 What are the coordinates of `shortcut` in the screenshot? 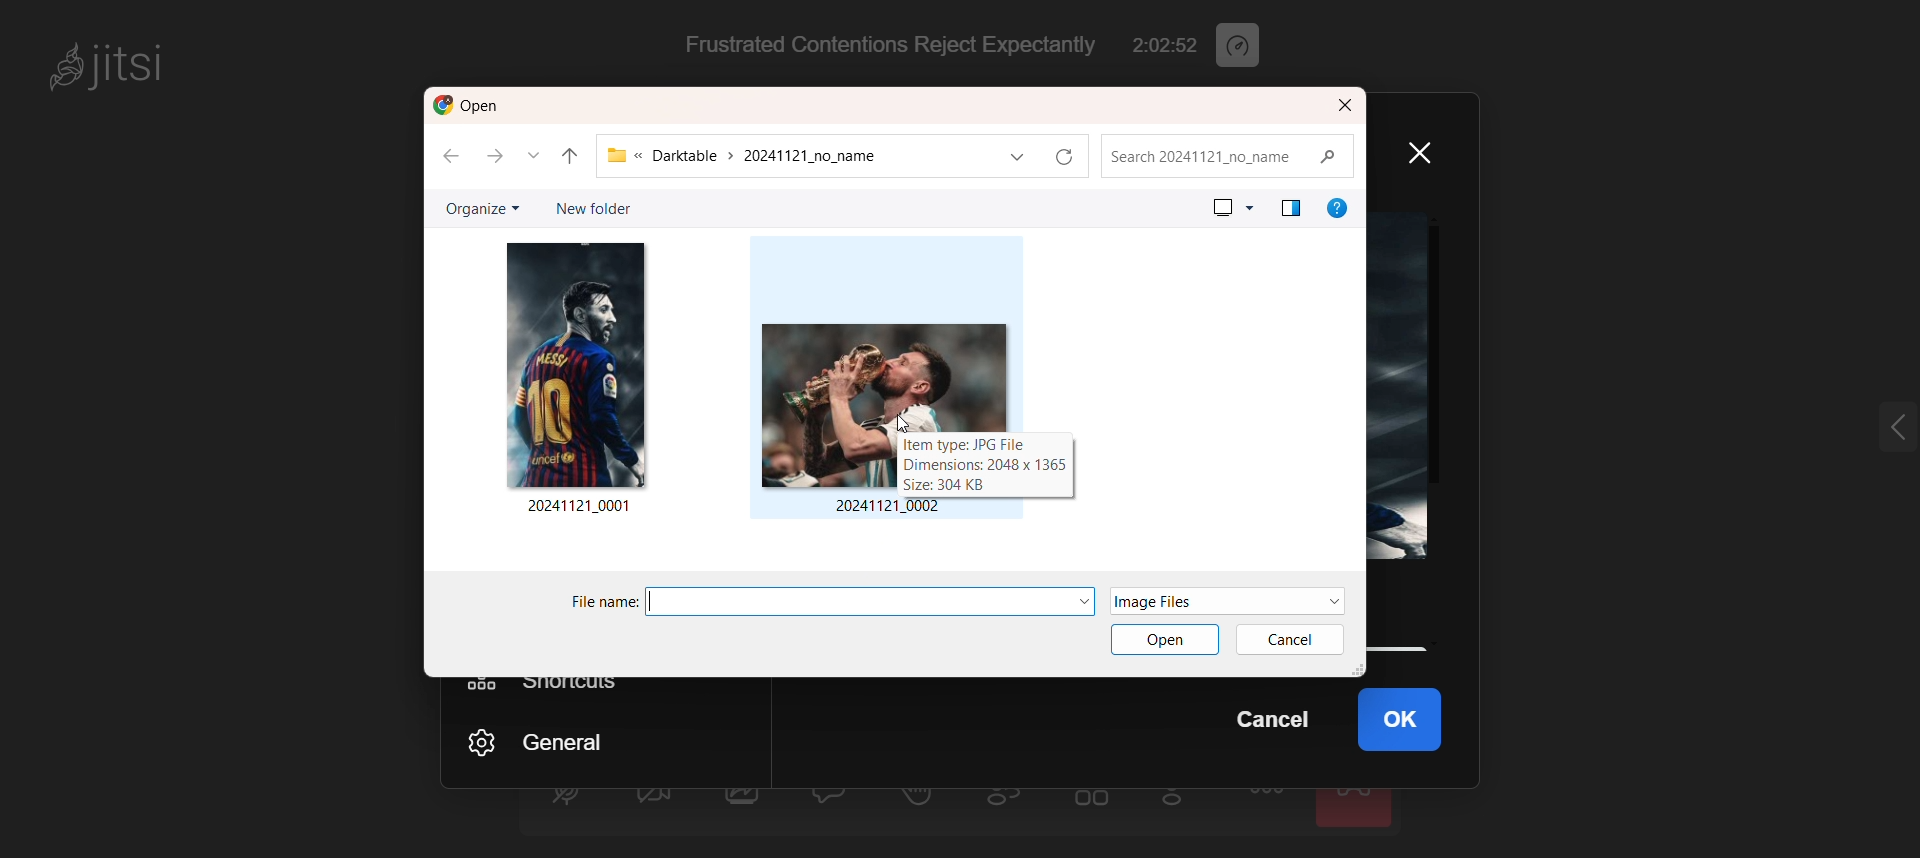 It's located at (548, 686).